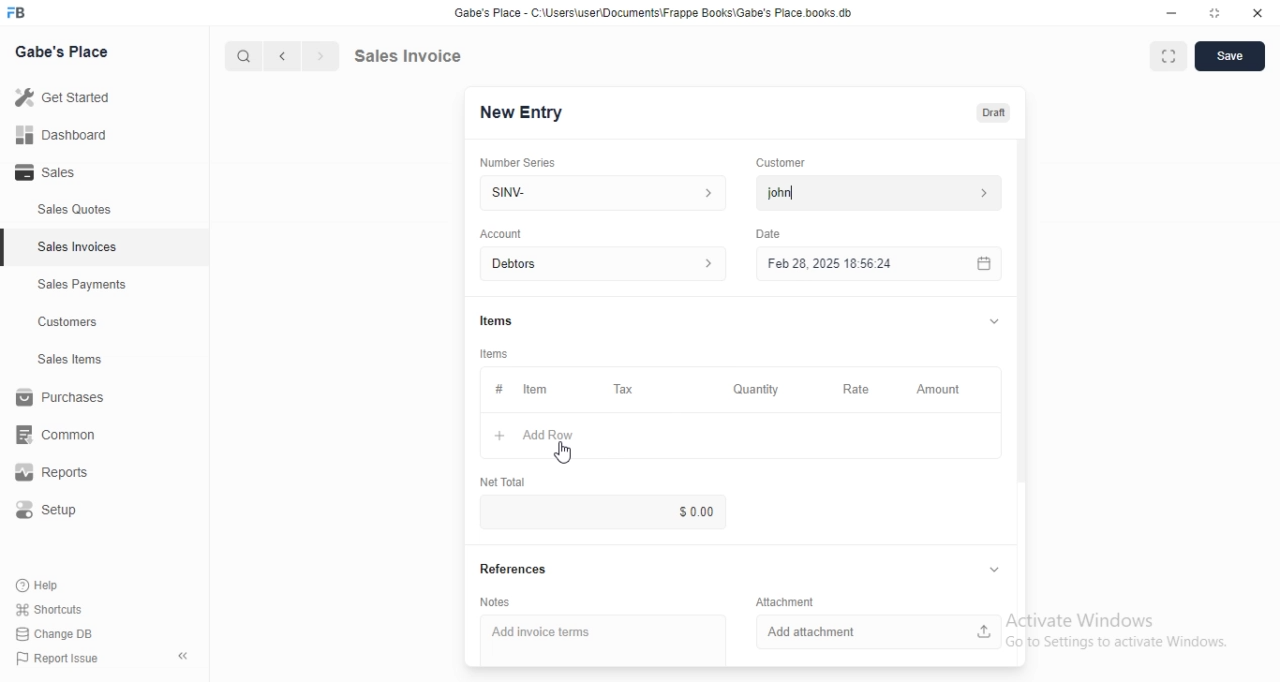 This screenshot has height=682, width=1280. I want to click on john, so click(876, 193).